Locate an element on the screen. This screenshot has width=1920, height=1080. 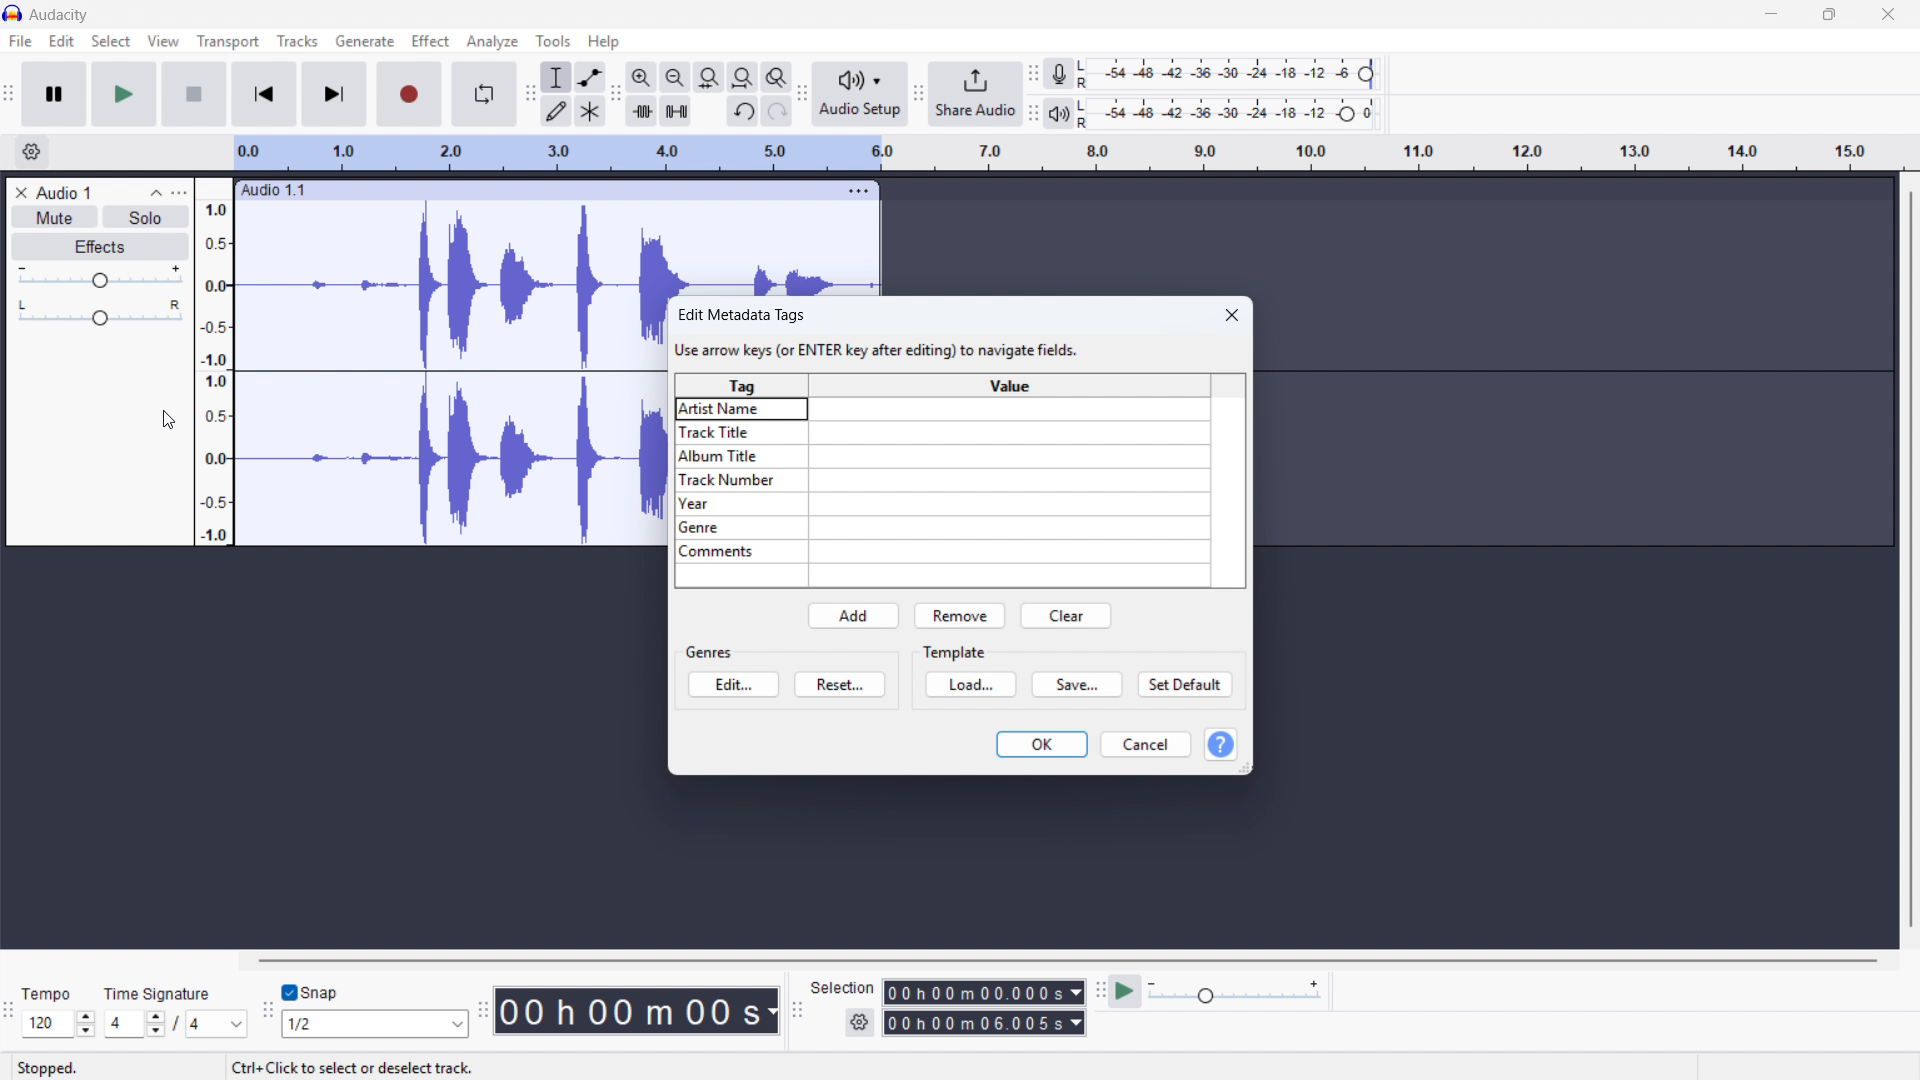
time toolbar is located at coordinates (483, 1012).